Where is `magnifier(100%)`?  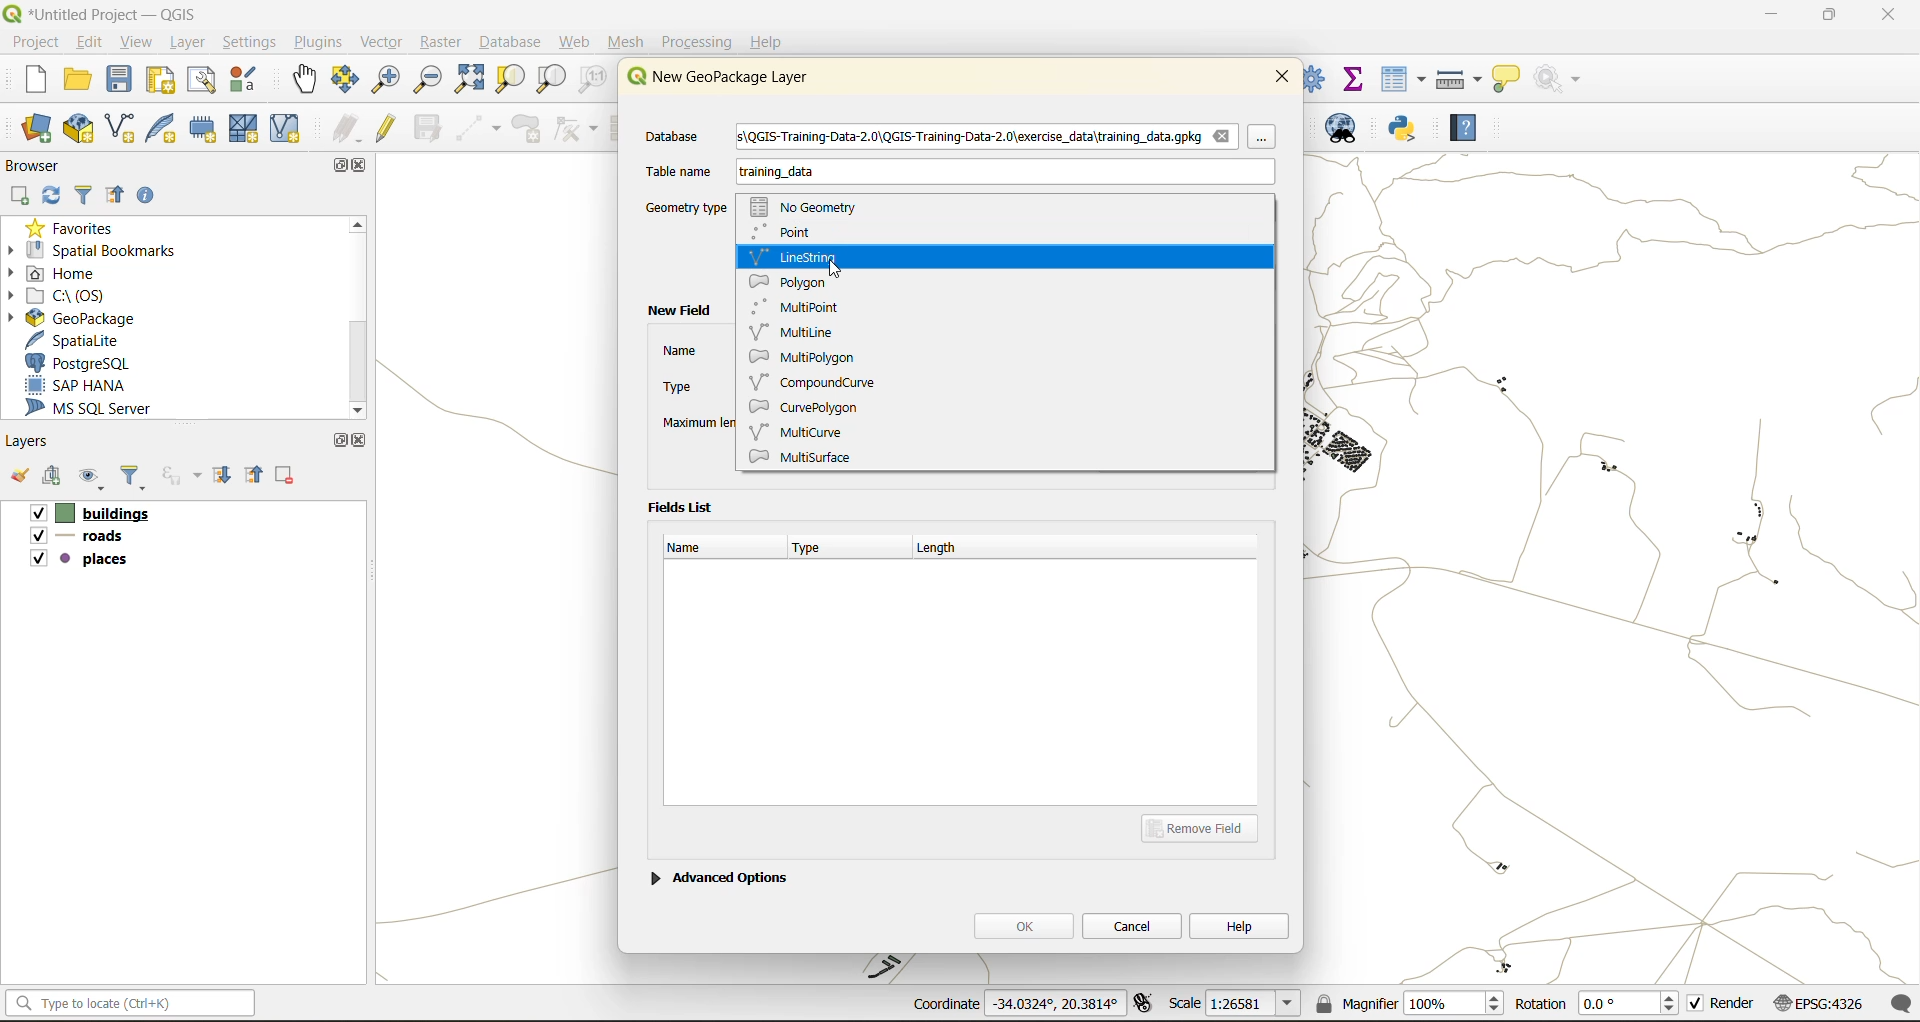 magnifier(100%) is located at coordinates (1405, 1003).